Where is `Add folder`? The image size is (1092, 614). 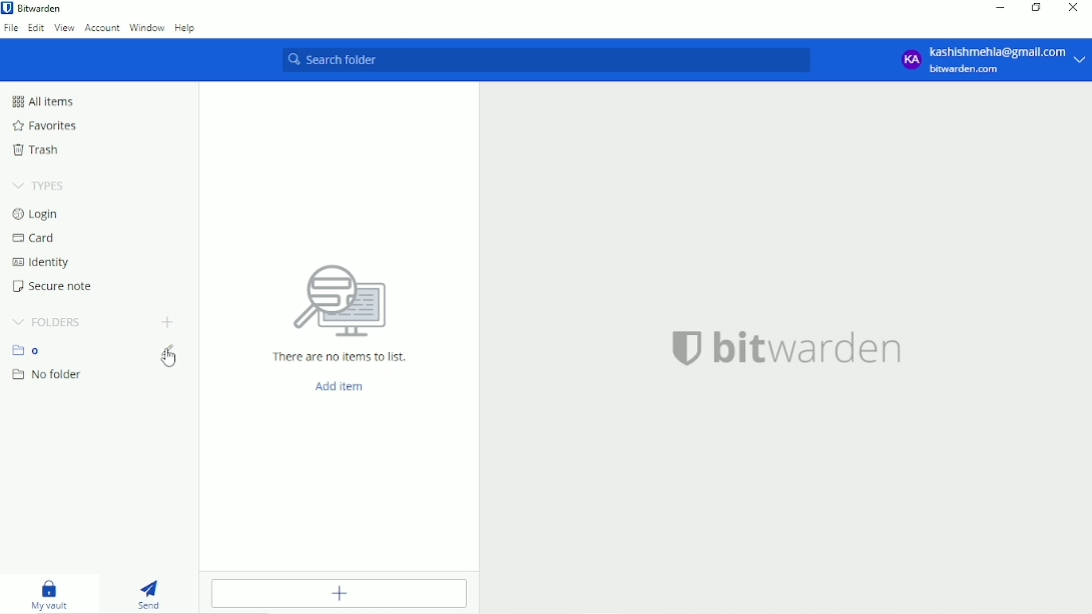
Add folder is located at coordinates (166, 323).